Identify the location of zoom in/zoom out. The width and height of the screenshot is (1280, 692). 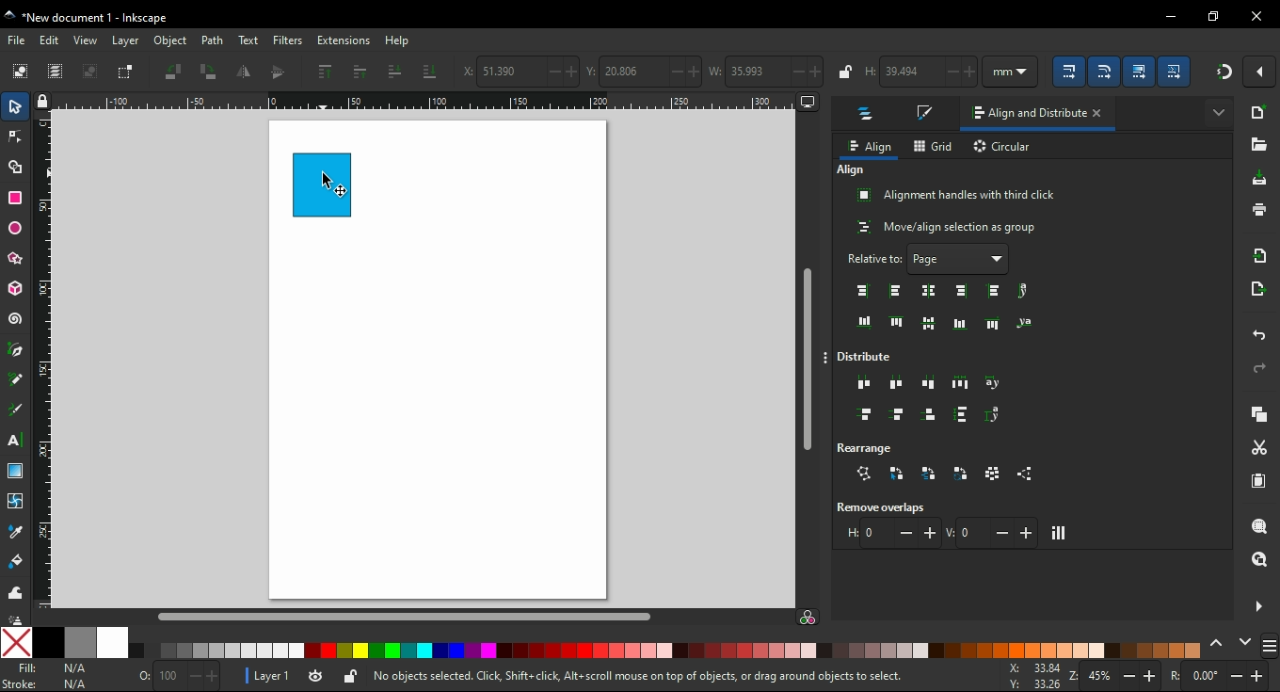
(1111, 676).